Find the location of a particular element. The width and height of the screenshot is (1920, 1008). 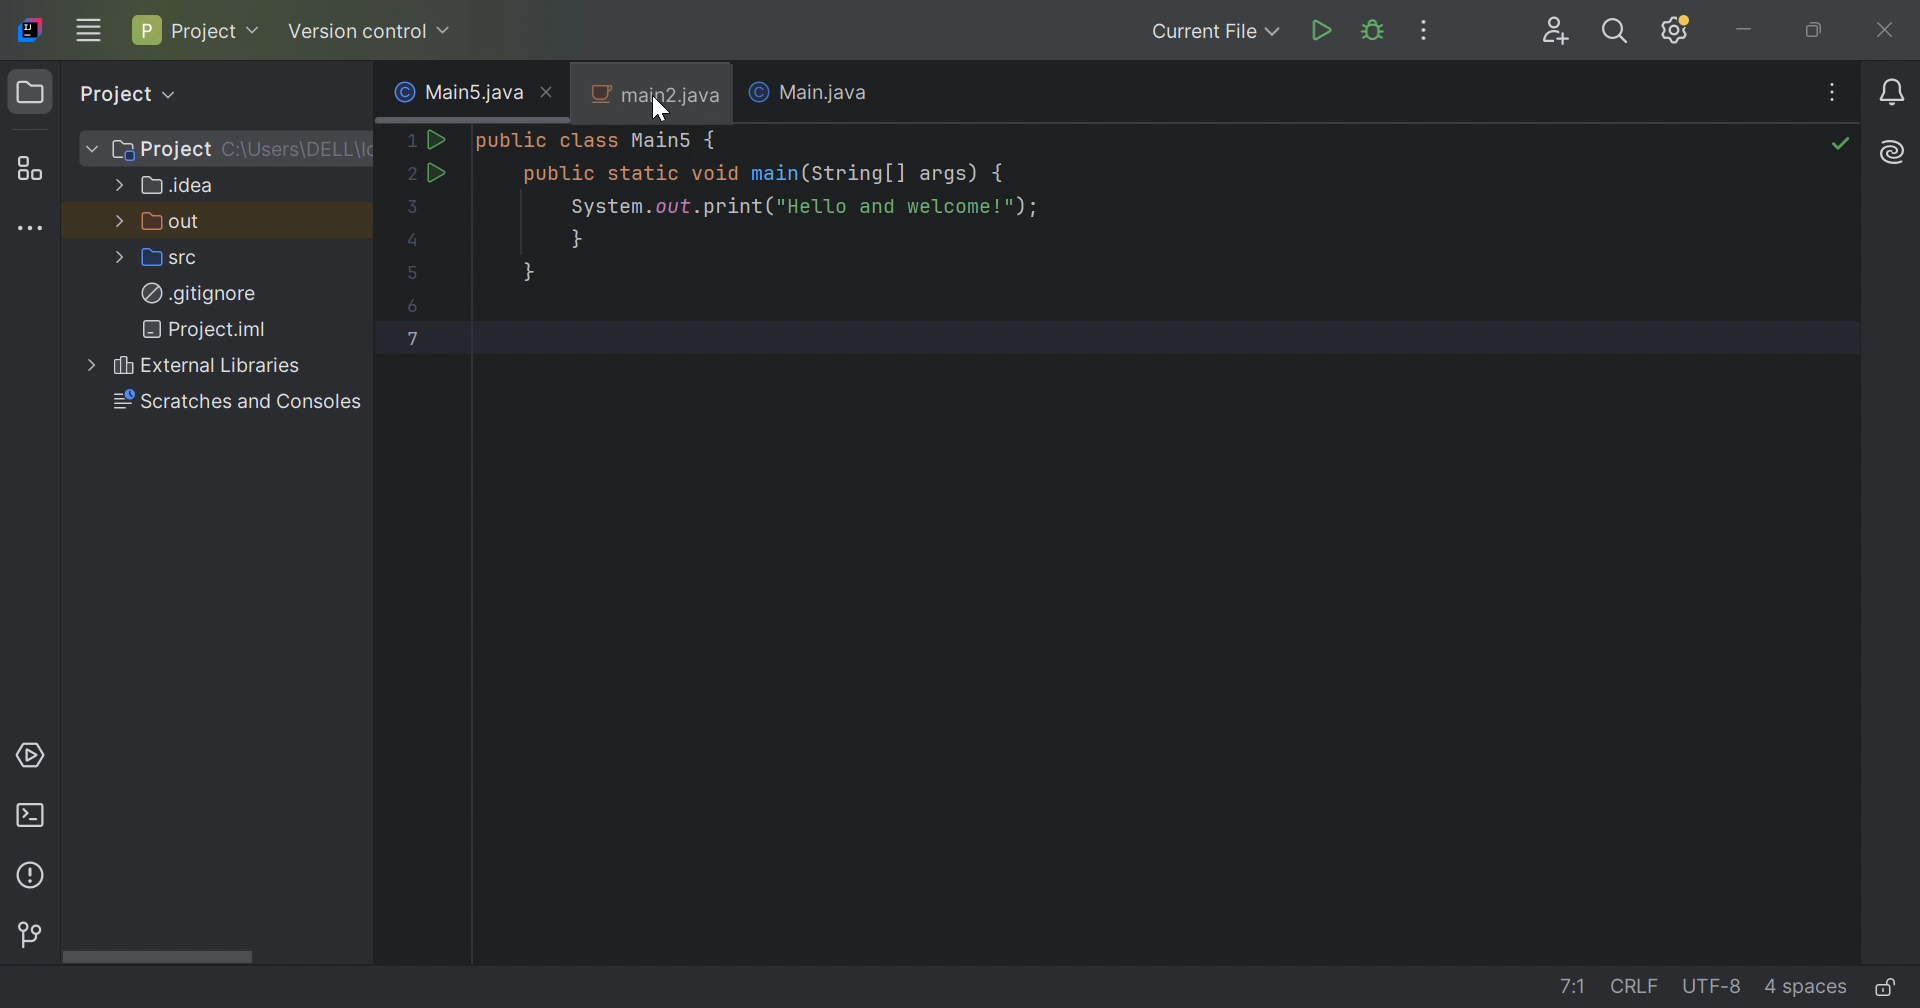

UTF-8 is located at coordinates (1711, 987).